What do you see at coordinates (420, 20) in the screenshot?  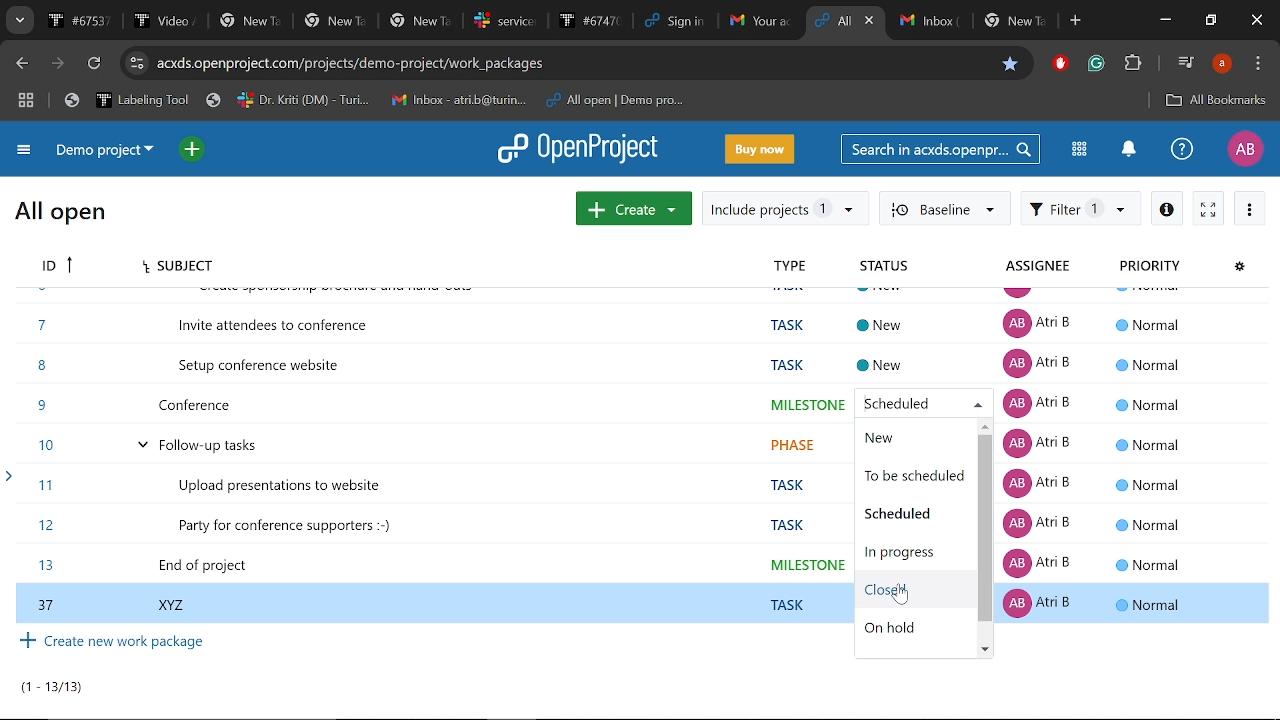 I see `Tabs` at bounding box center [420, 20].